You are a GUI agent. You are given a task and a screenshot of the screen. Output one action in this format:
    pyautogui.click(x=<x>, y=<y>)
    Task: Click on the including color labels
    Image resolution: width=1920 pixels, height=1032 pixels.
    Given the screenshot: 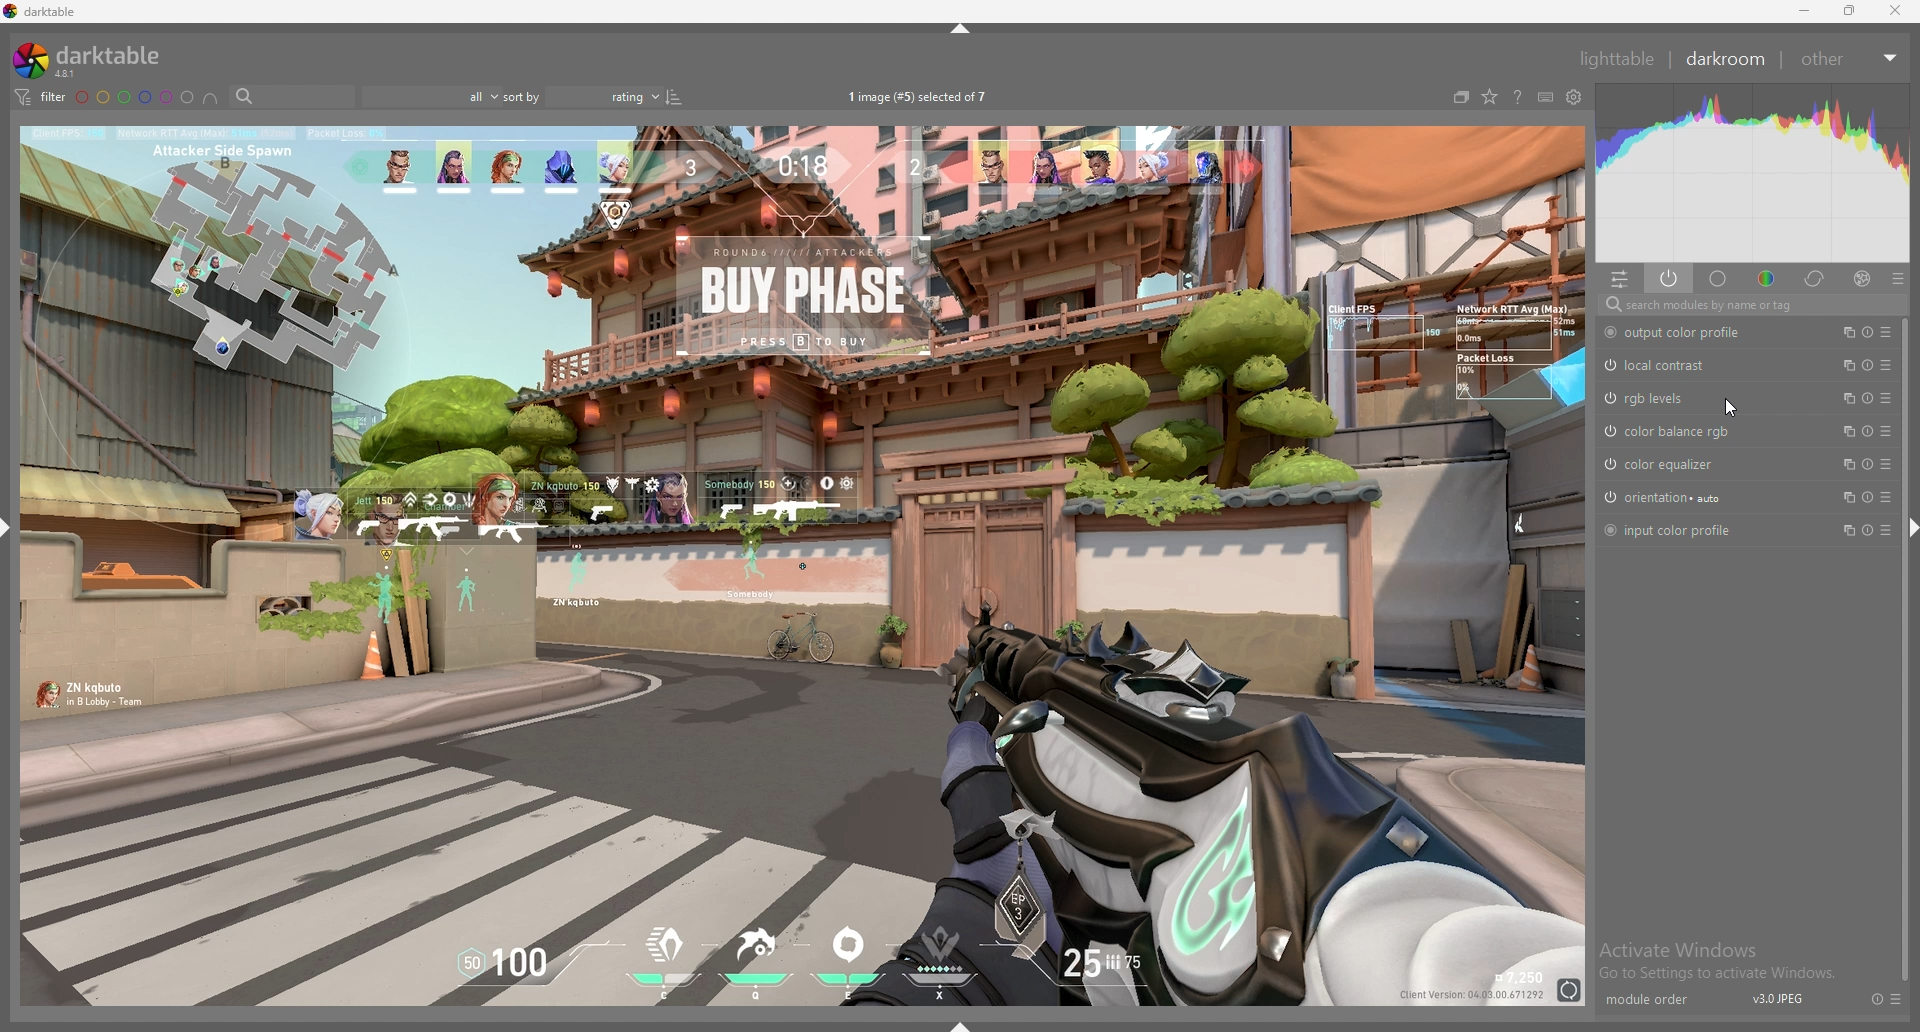 What is the action you would take?
    pyautogui.click(x=212, y=98)
    